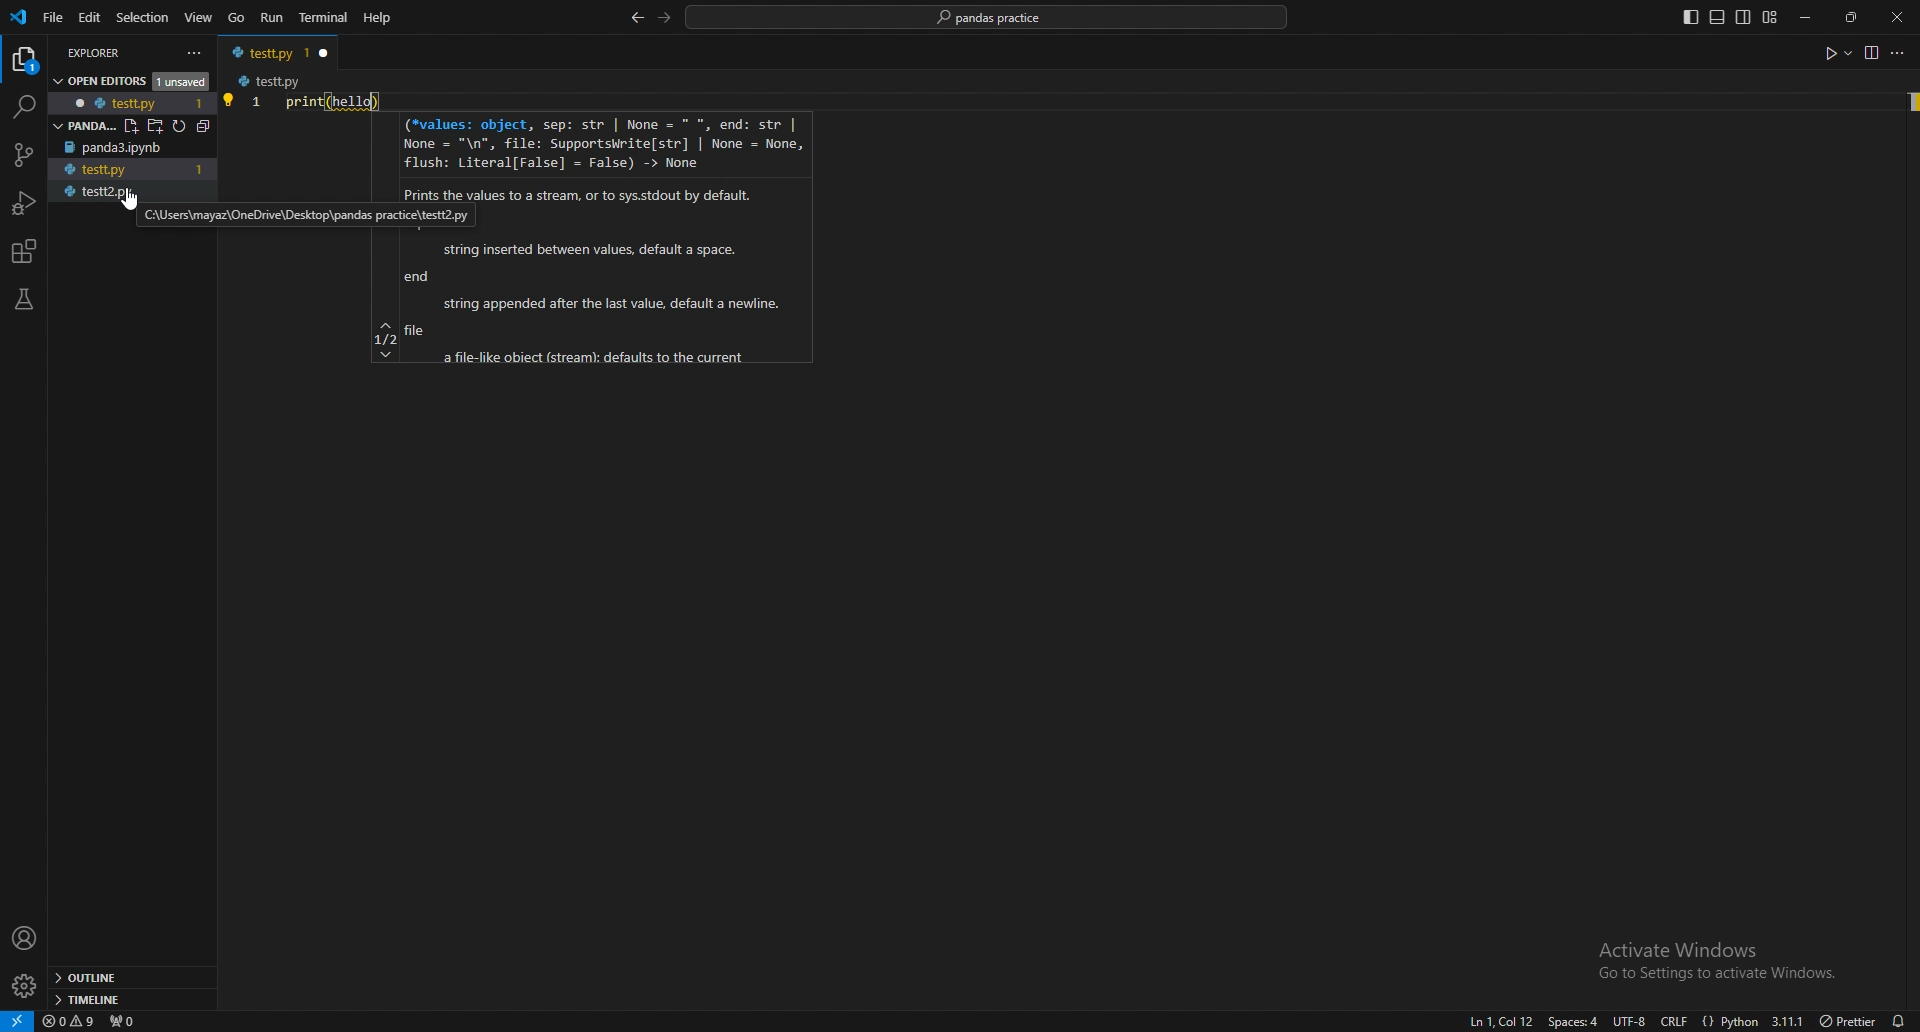  What do you see at coordinates (22, 155) in the screenshot?
I see `source control` at bounding box center [22, 155].